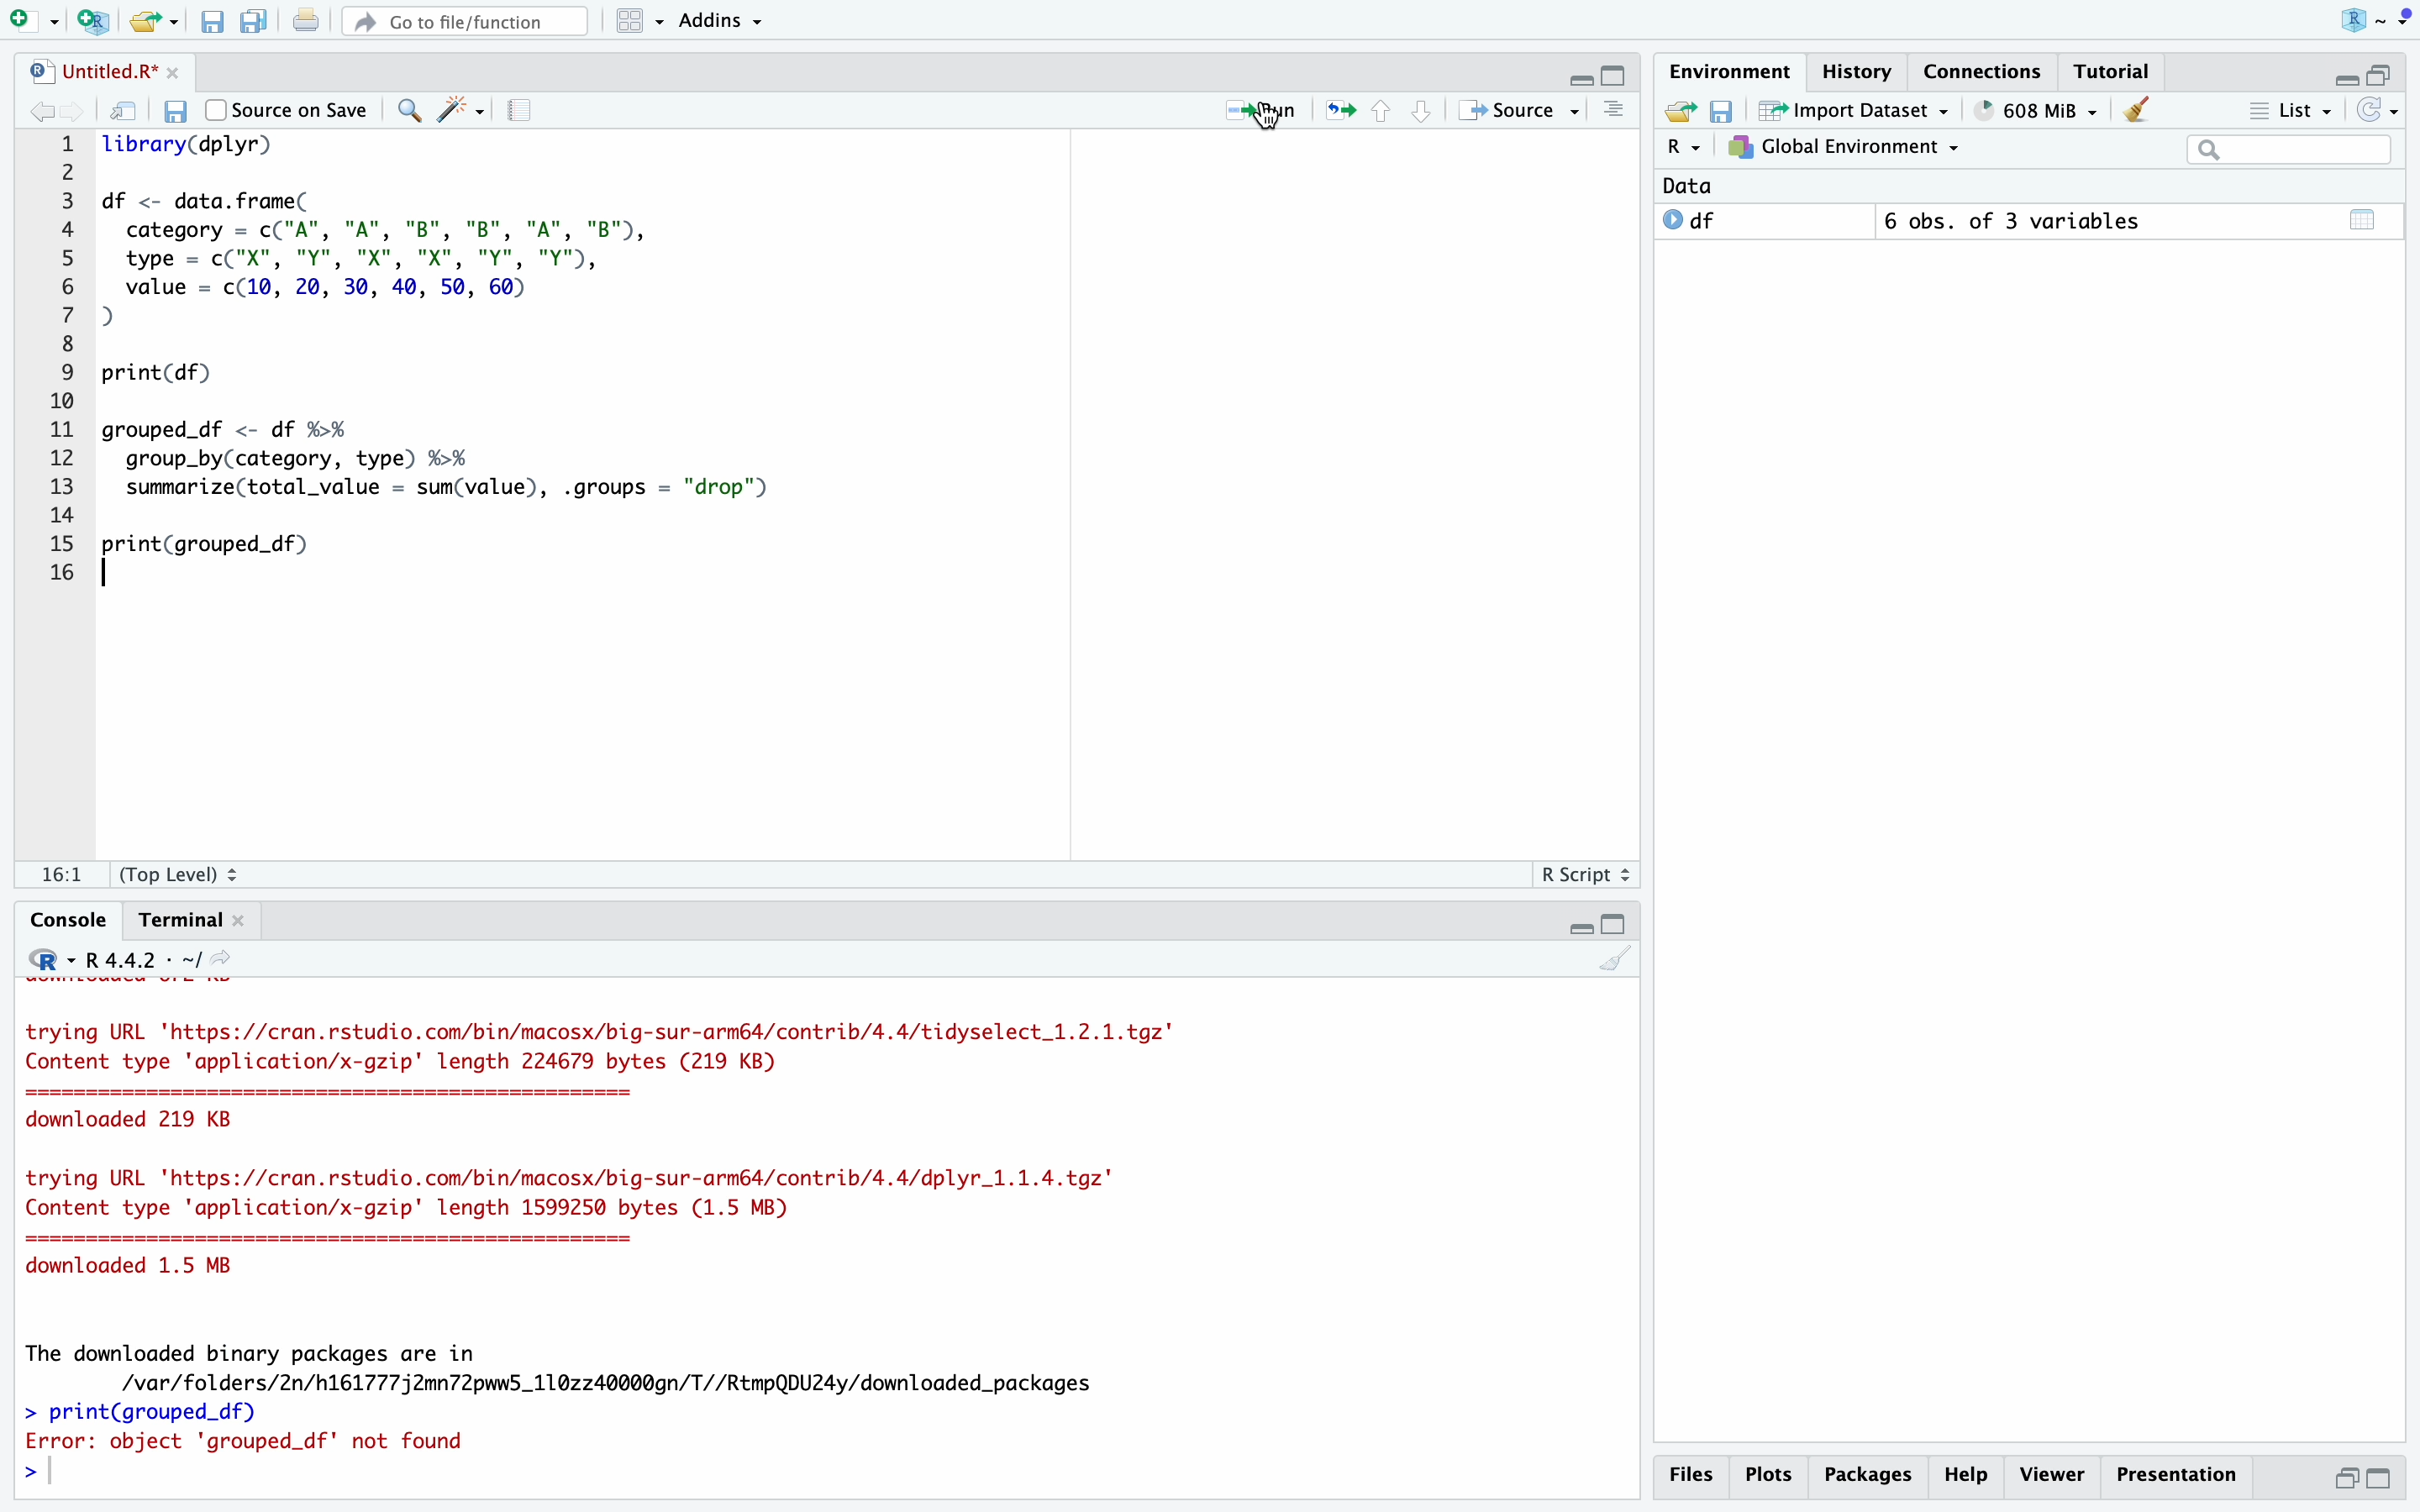  I want to click on Code Tools, so click(462, 109).